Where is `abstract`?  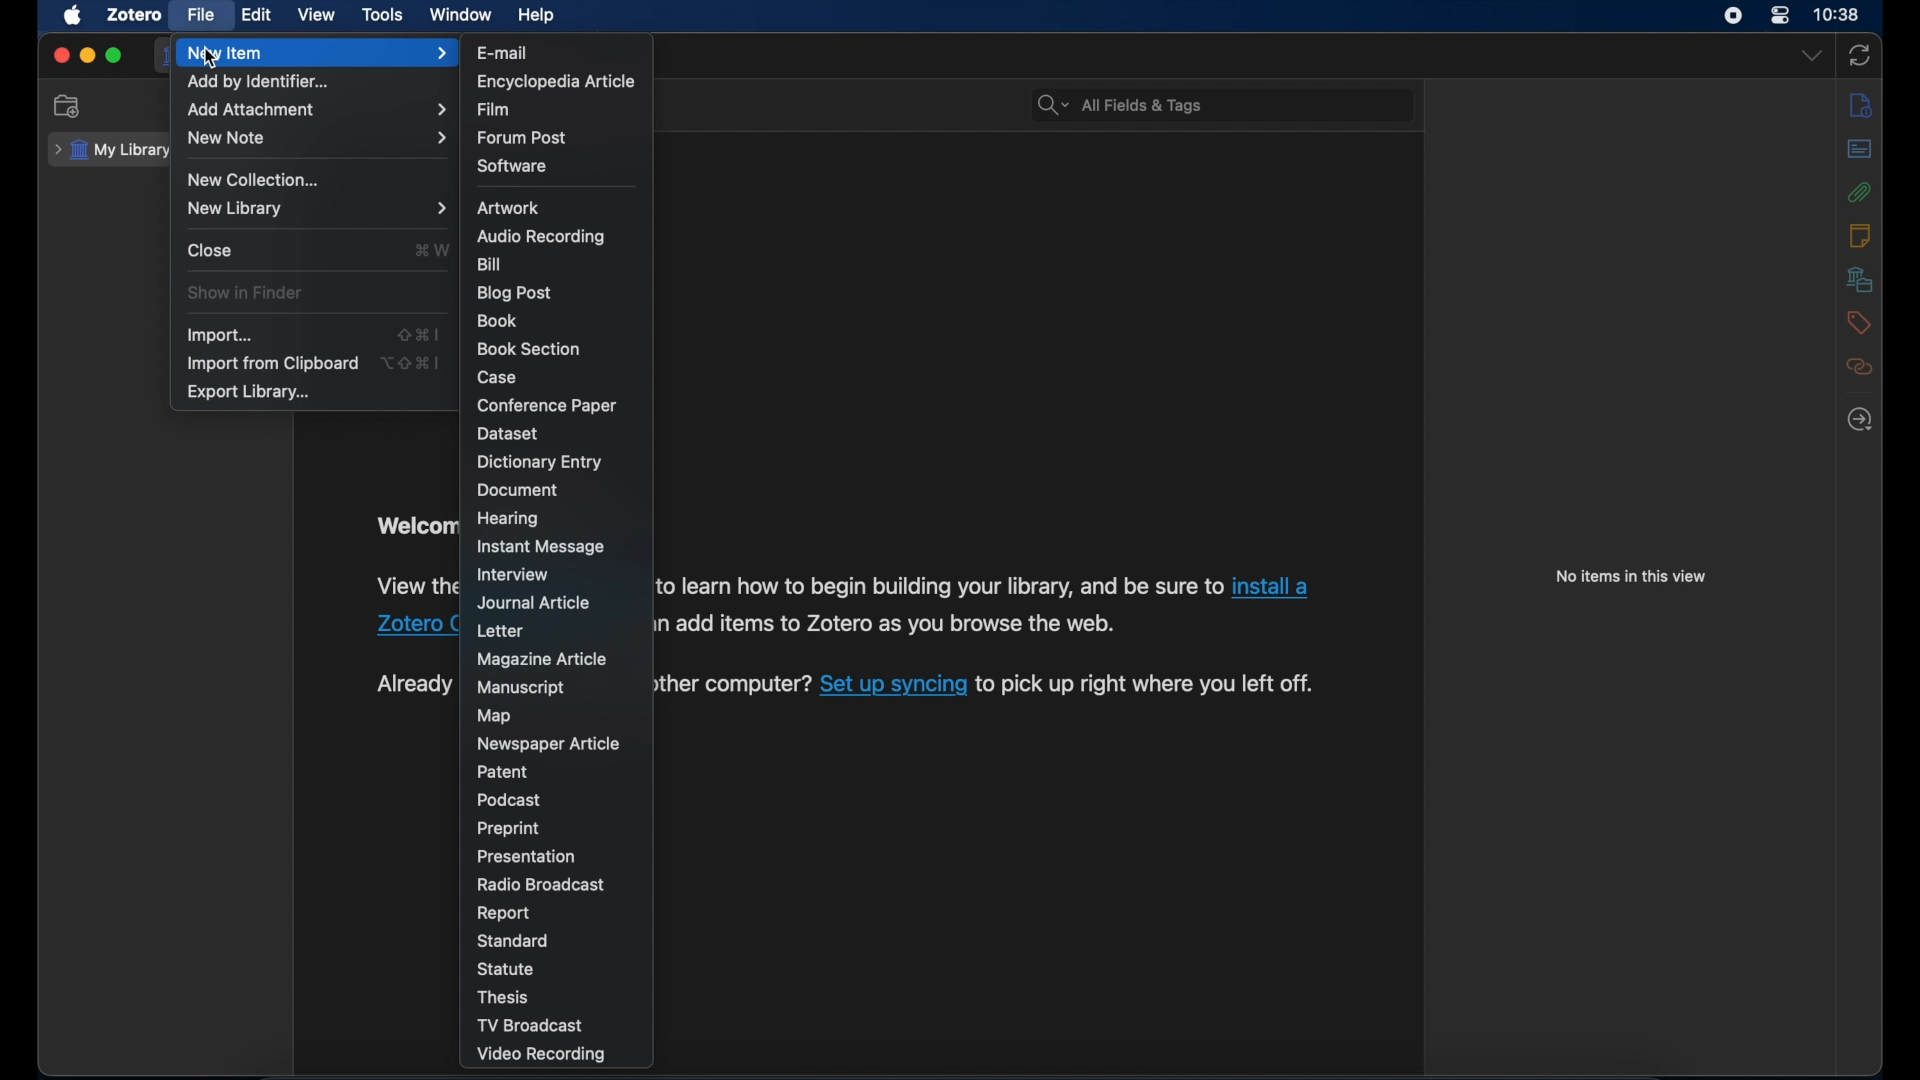 abstract is located at coordinates (1860, 149).